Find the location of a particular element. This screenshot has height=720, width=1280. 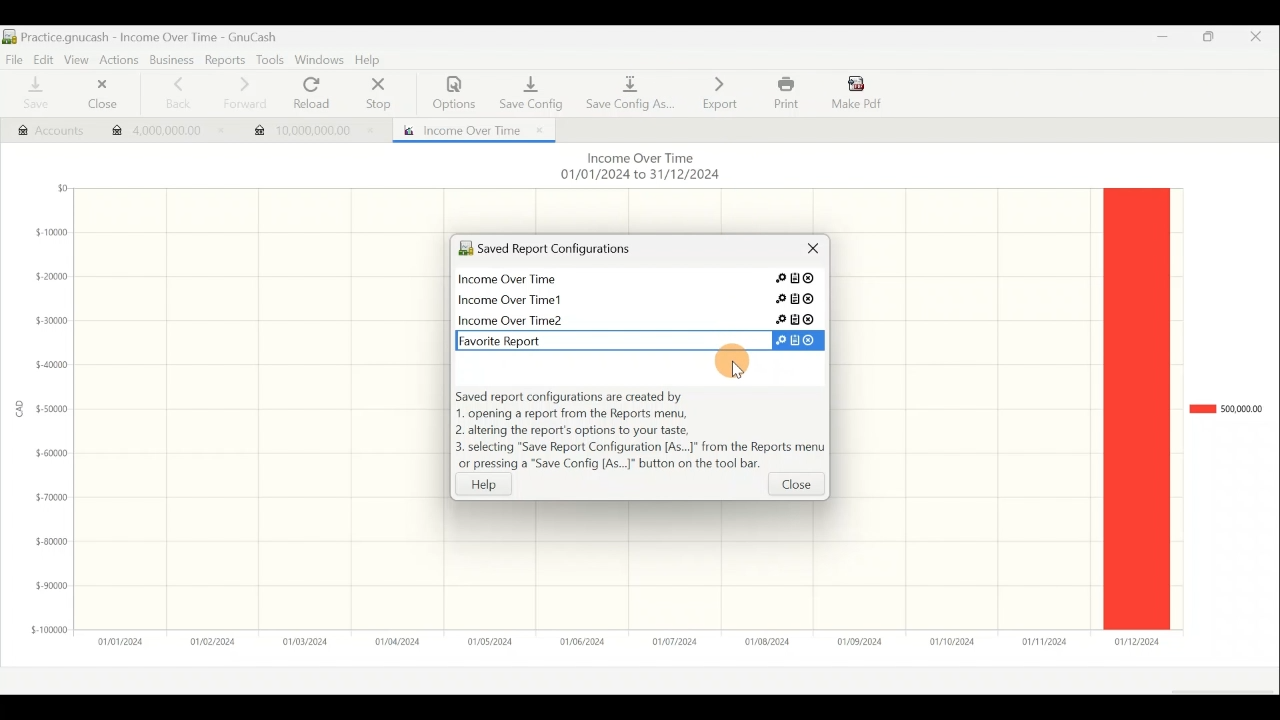

Close is located at coordinates (98, 96).